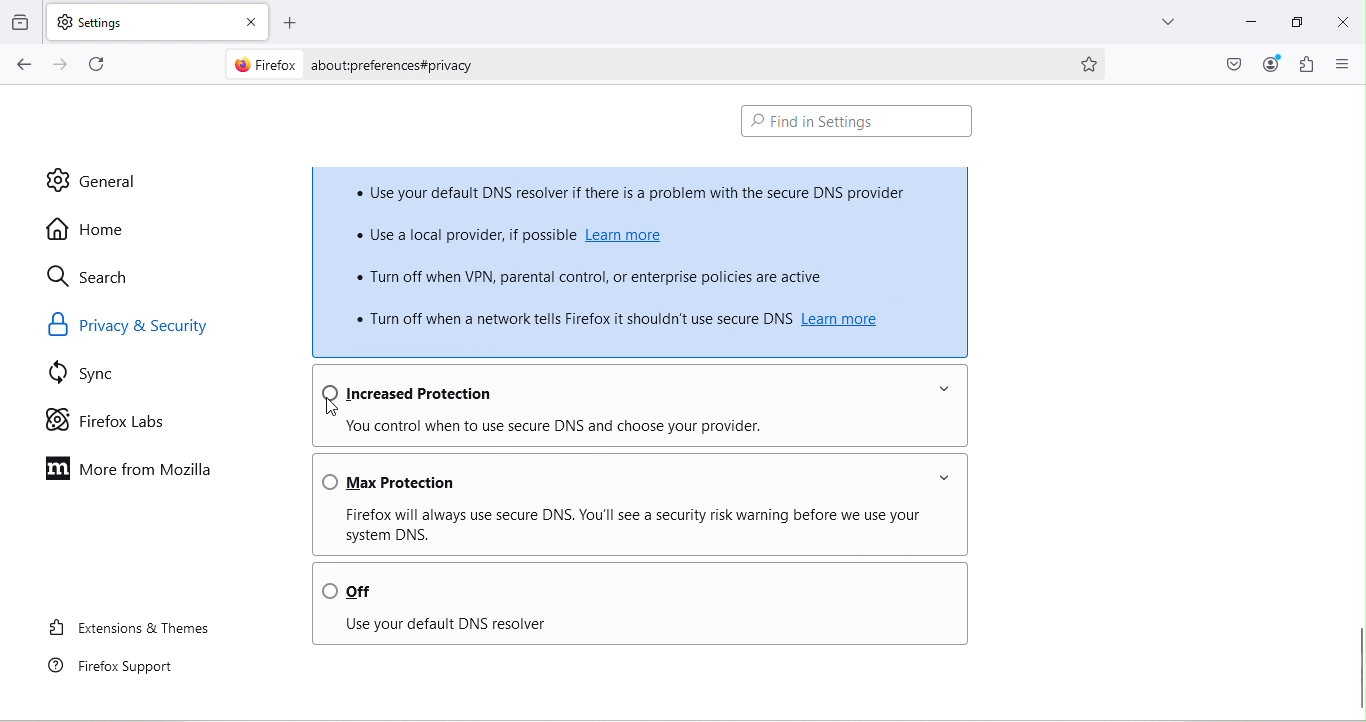 The height and width of the screenshot is (722, 1366). What do you see at coordinates (1245, 25) in the screenshot?
I see `Input ` at bounding box center [1245, 25].